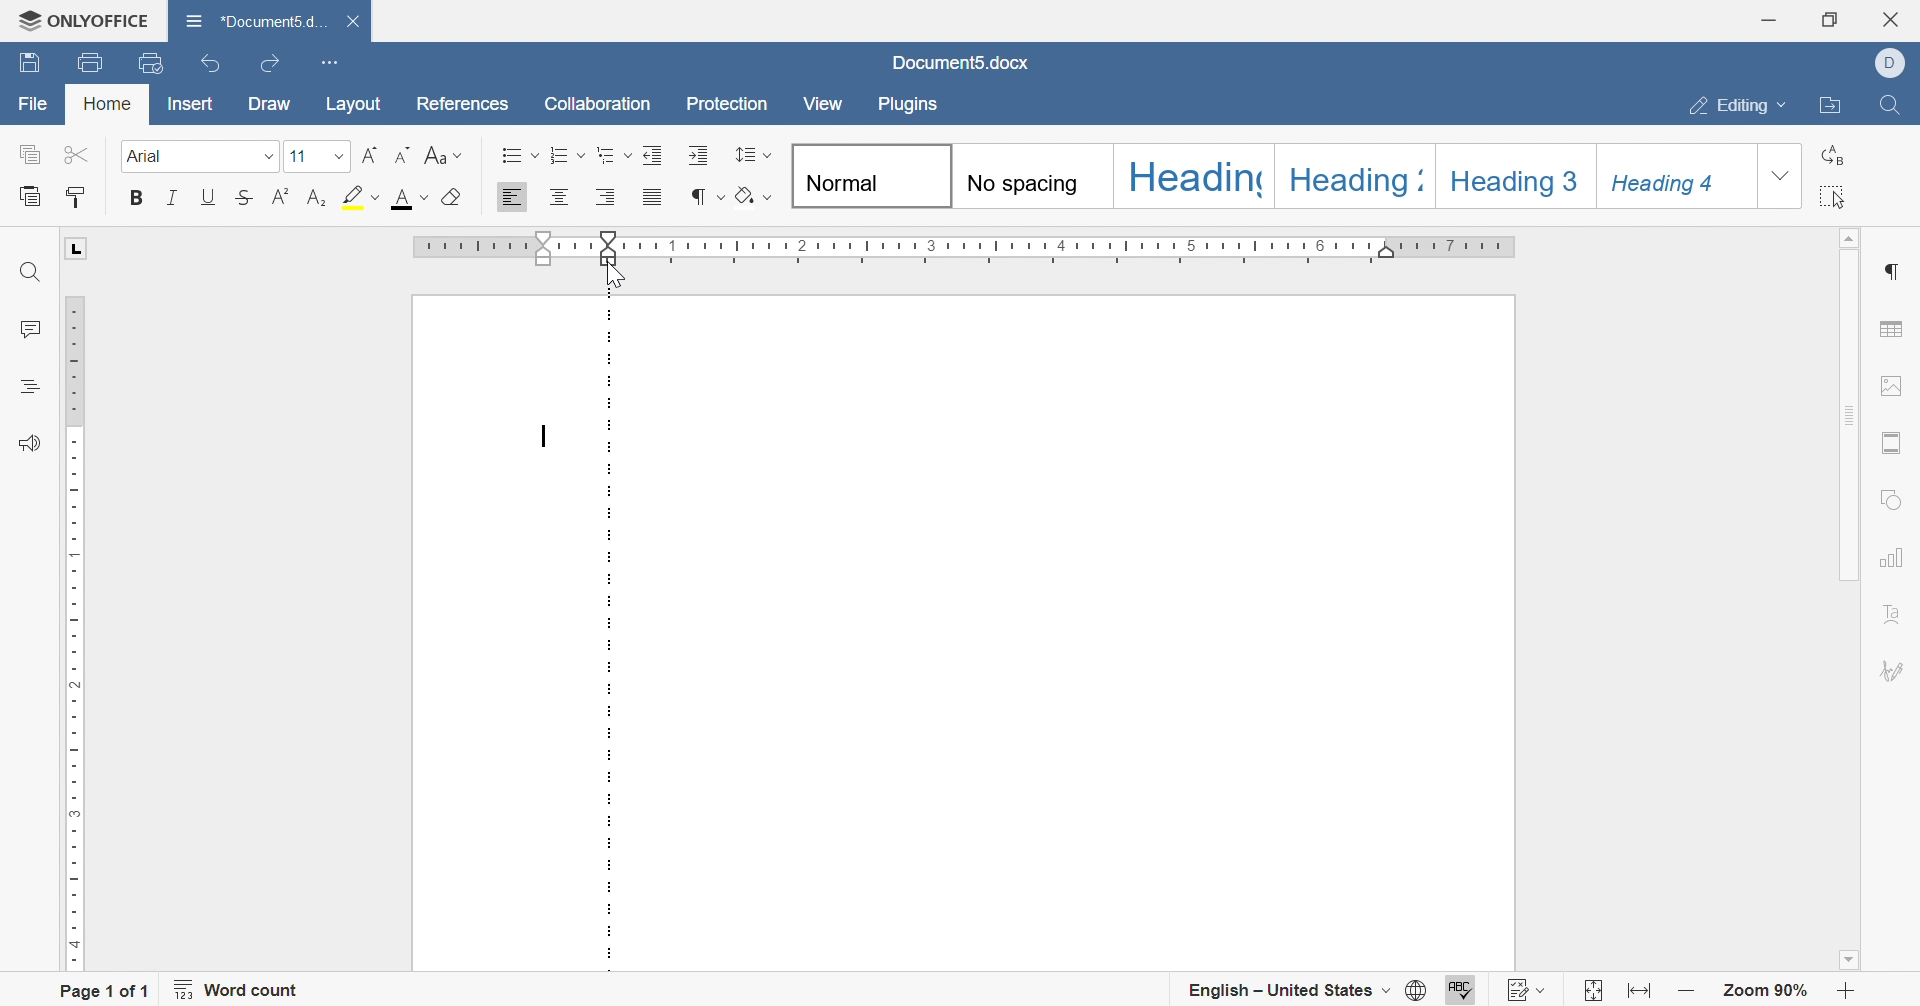 This screenshot has height=1006, width=1920. What do you see at coordinates (77, 249) in the screenshot?
I see `L` at bounding box center [77, 249].